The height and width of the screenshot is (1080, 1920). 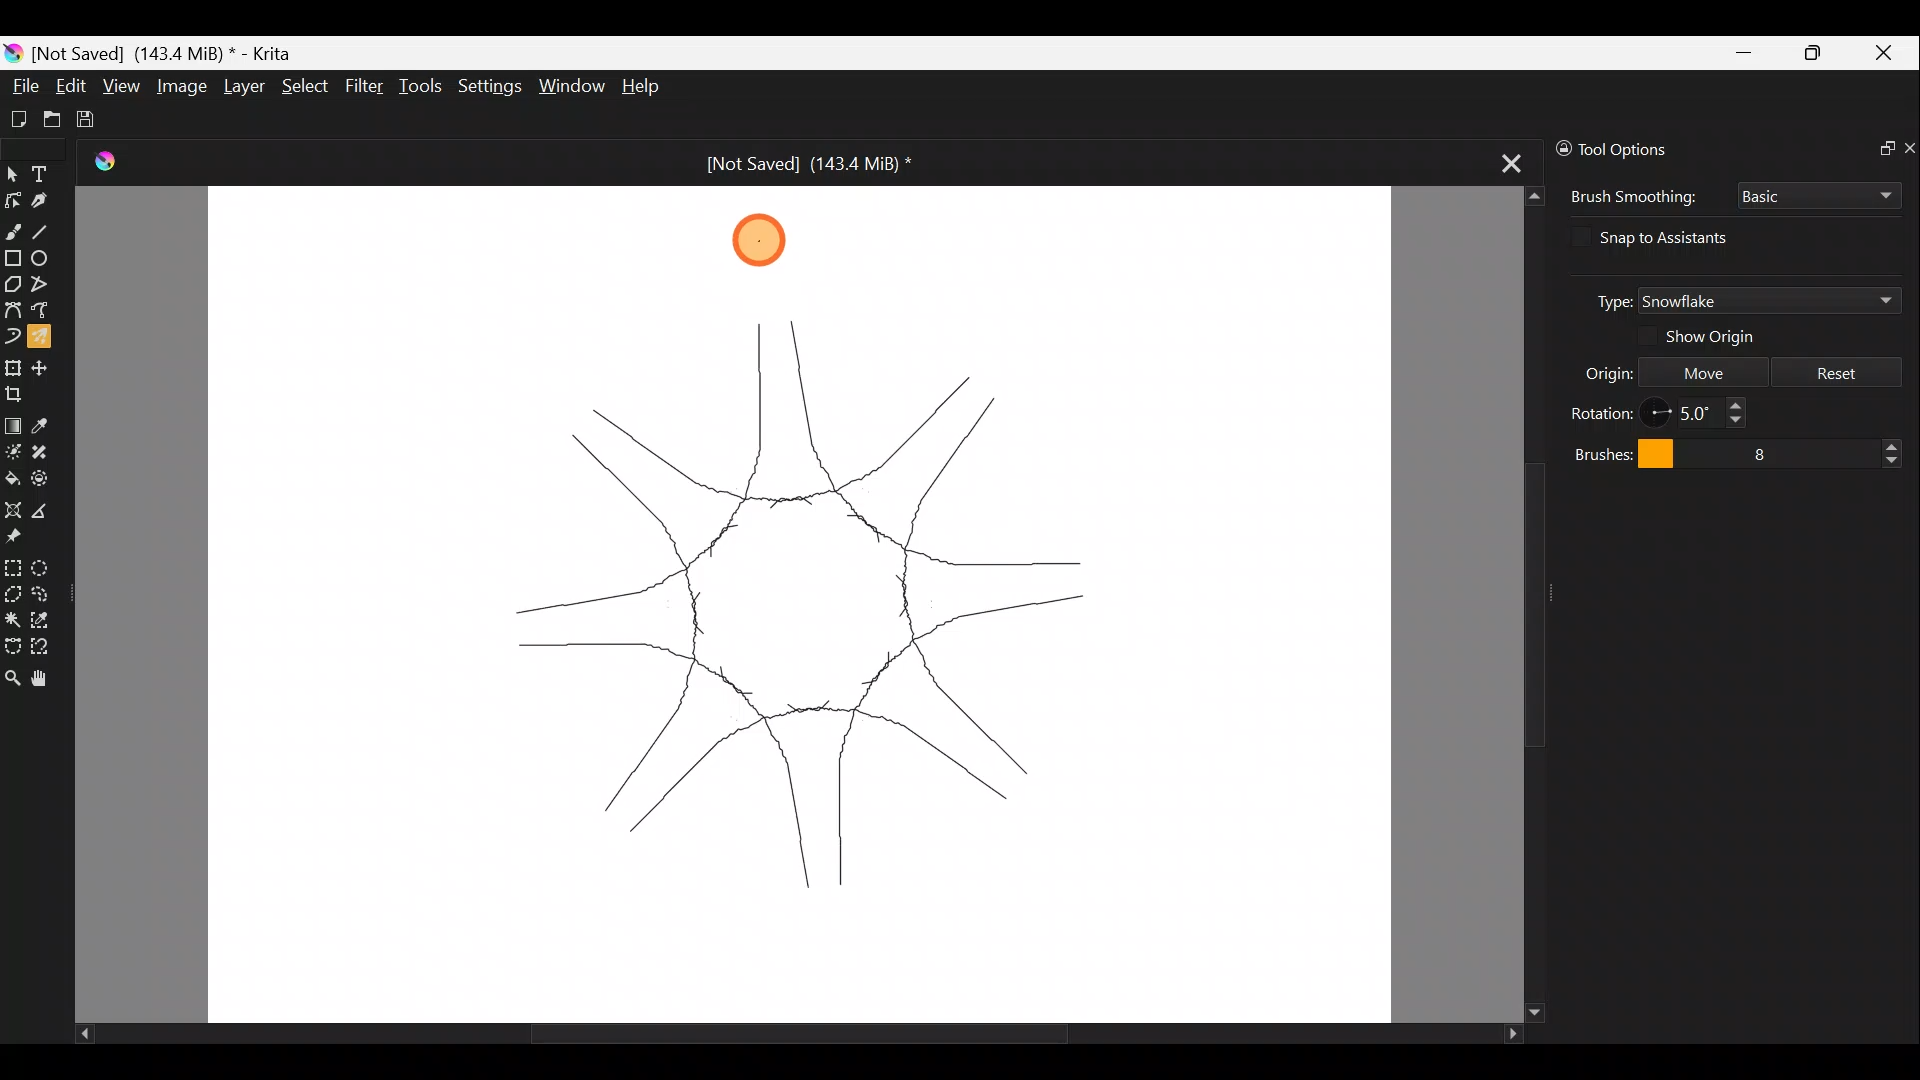 What do you see at coordinates (41, 258) in the screenshot?
I see `Ellipse` at bounding box center [41, 258].